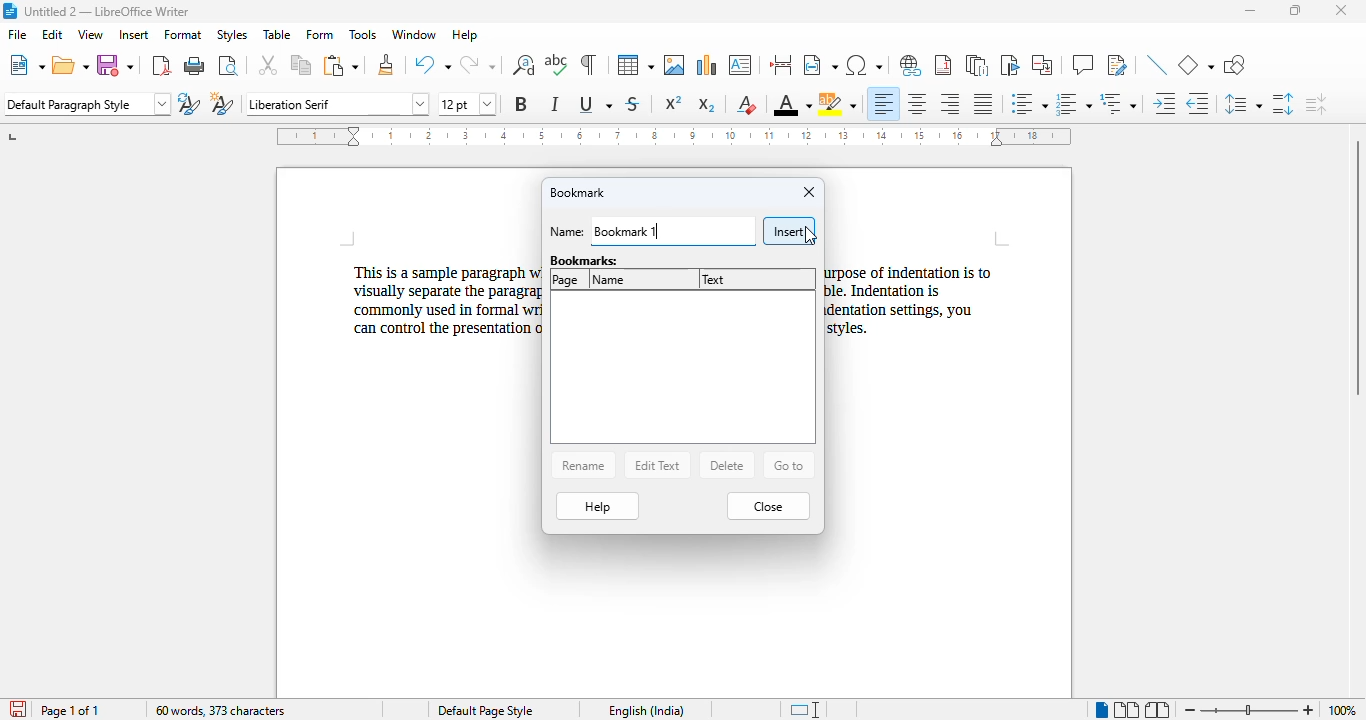 The image size is (1366, 720). Describe the element at coordinates (810, 235) in the screenshot. I see `cursor` at that location.